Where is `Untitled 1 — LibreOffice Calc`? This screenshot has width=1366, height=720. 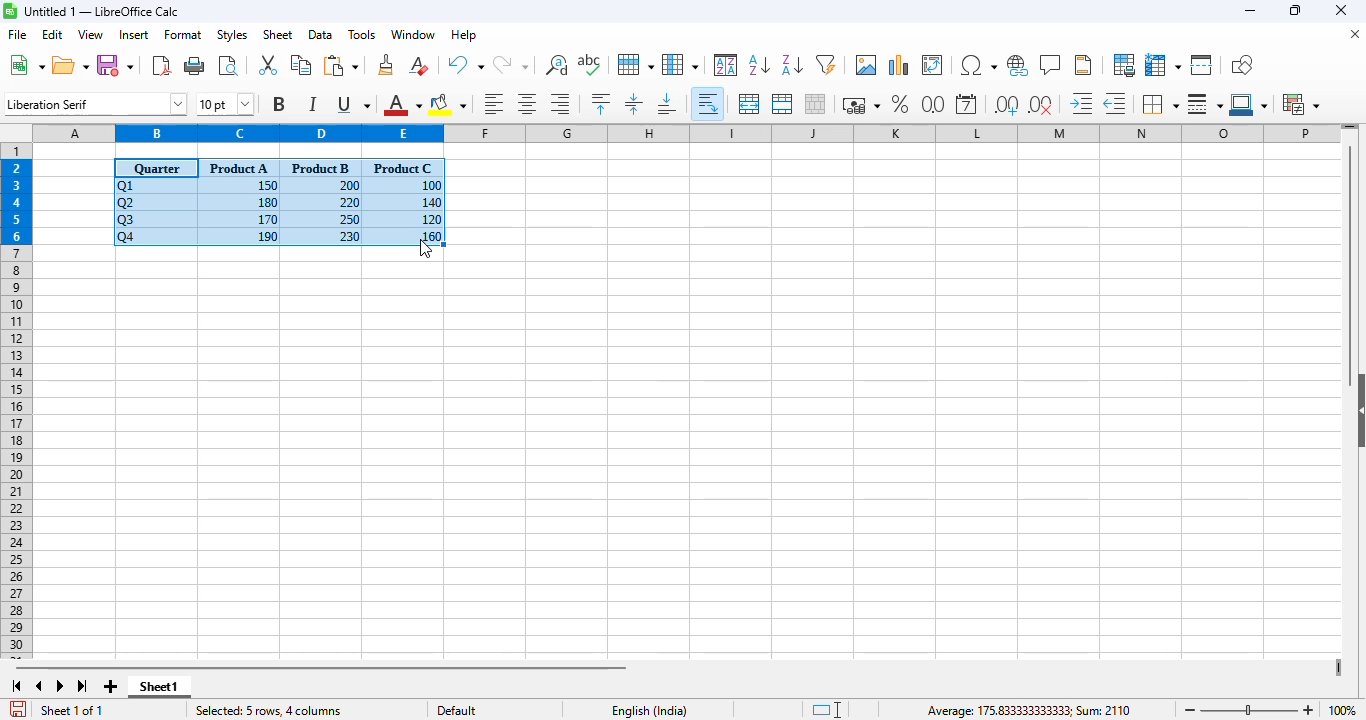 Untitled 1 — LibreOffice Calc is located at coordinates (102, 11).